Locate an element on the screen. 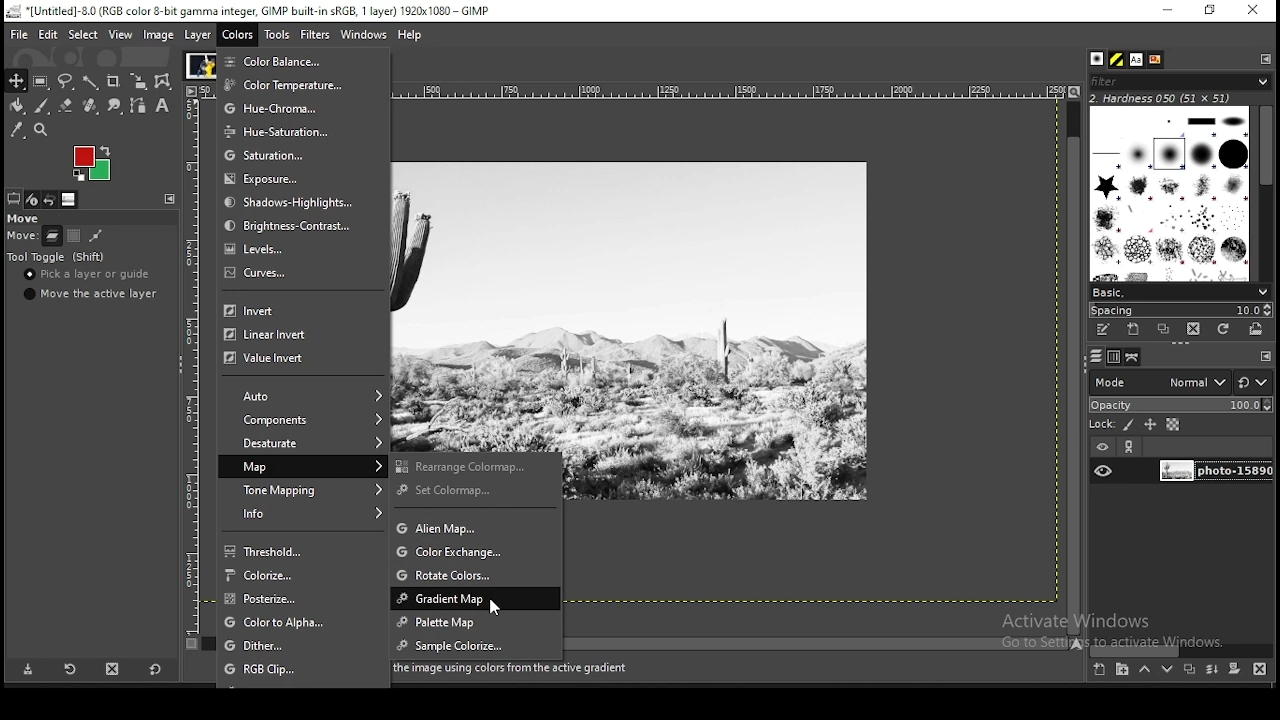 This screenshot has width=1280, height=720. desaturaste is located at coordinates (305, 444).